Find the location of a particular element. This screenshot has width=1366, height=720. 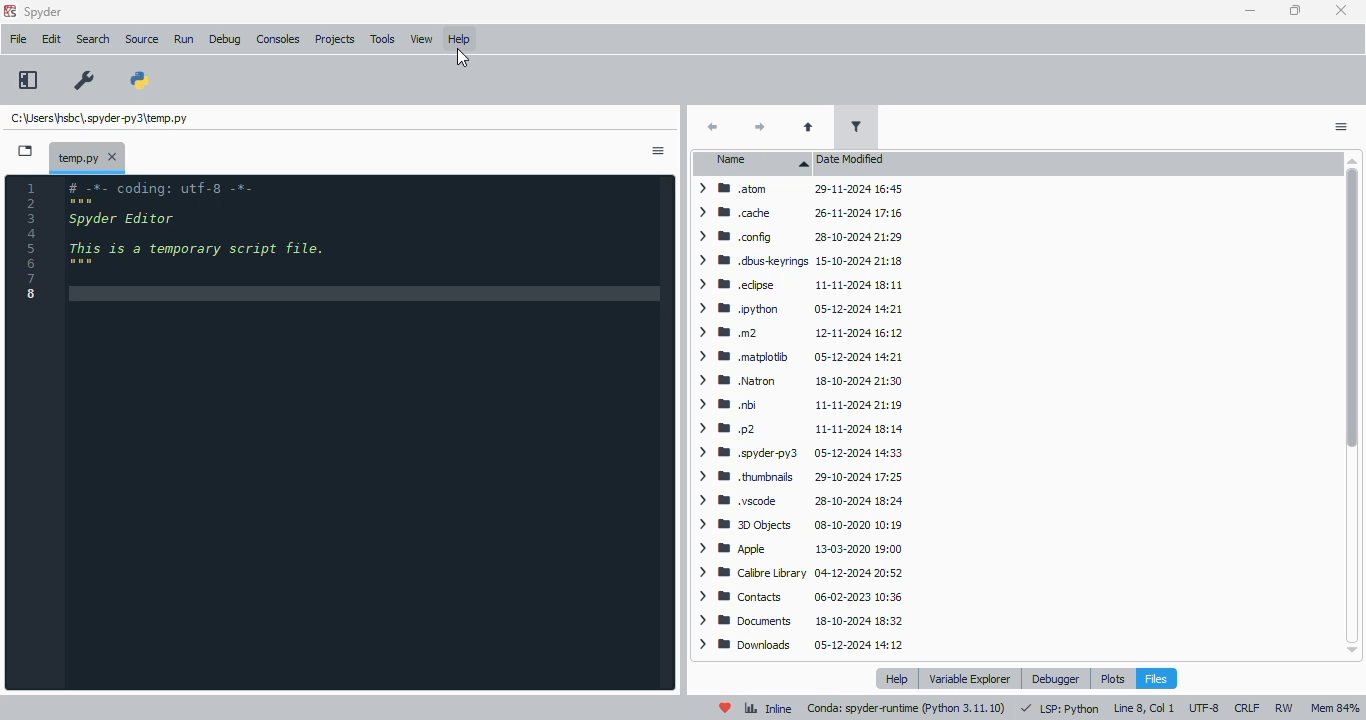

RW is located at coordinates (1285, 708).